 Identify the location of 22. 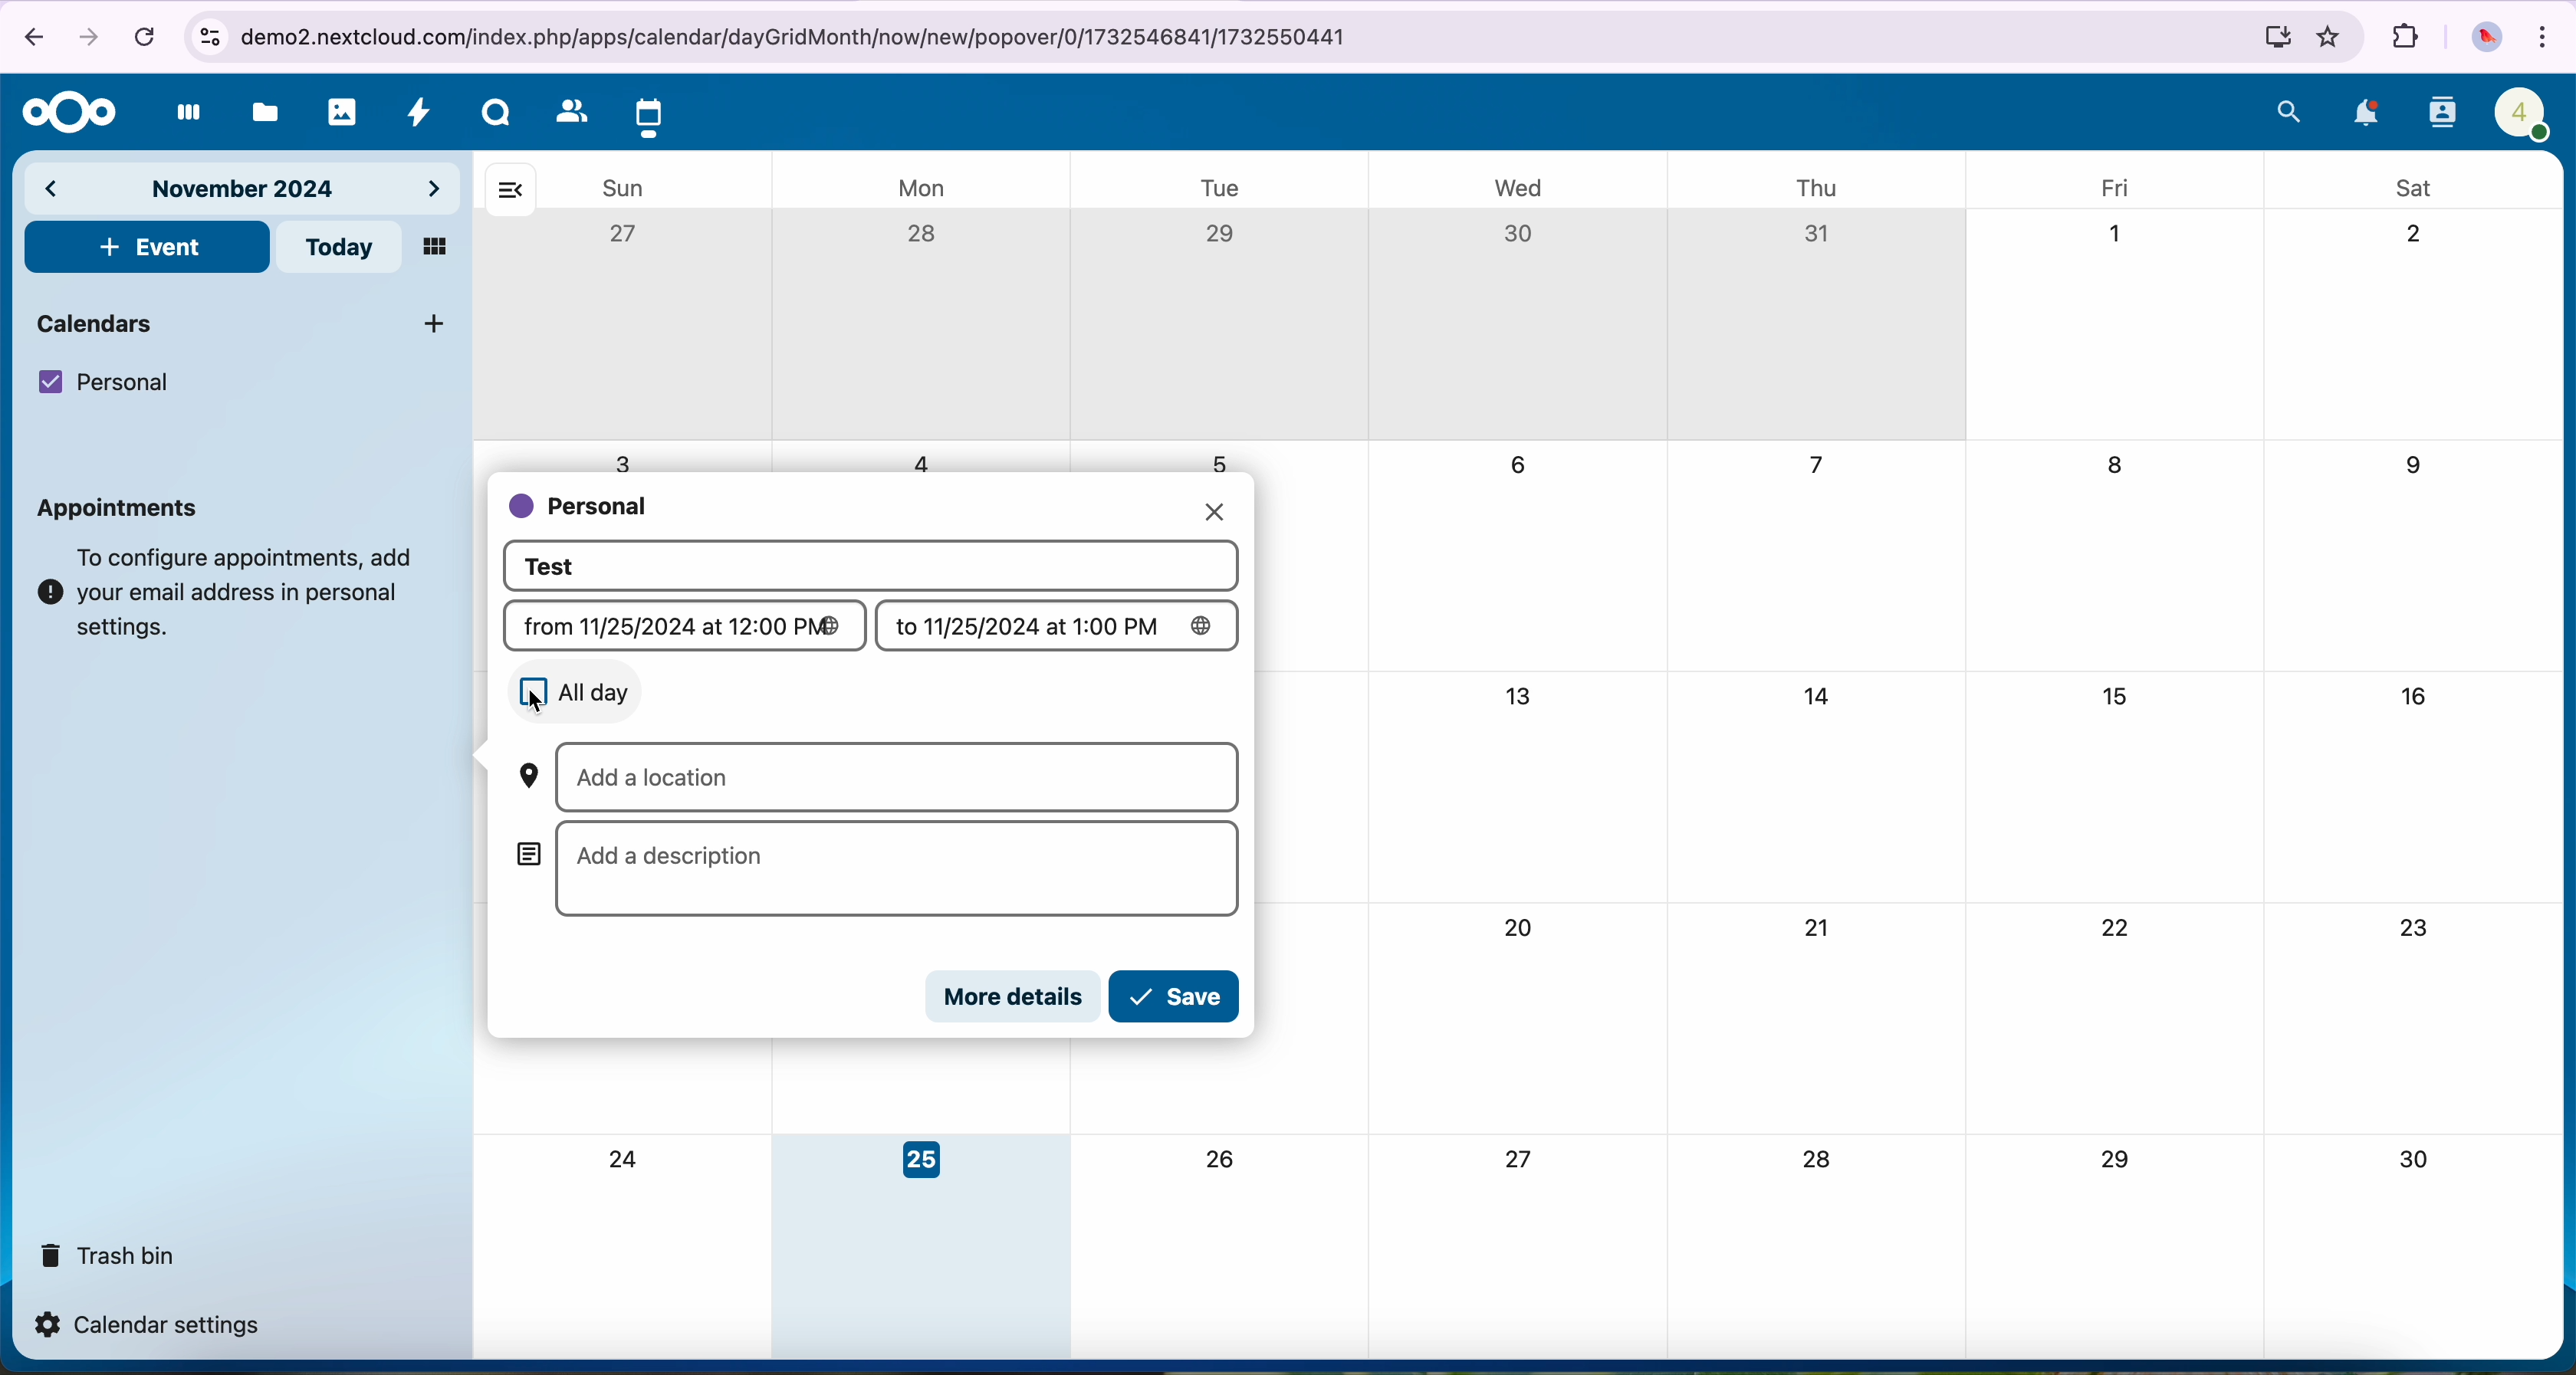
(2115, 927).